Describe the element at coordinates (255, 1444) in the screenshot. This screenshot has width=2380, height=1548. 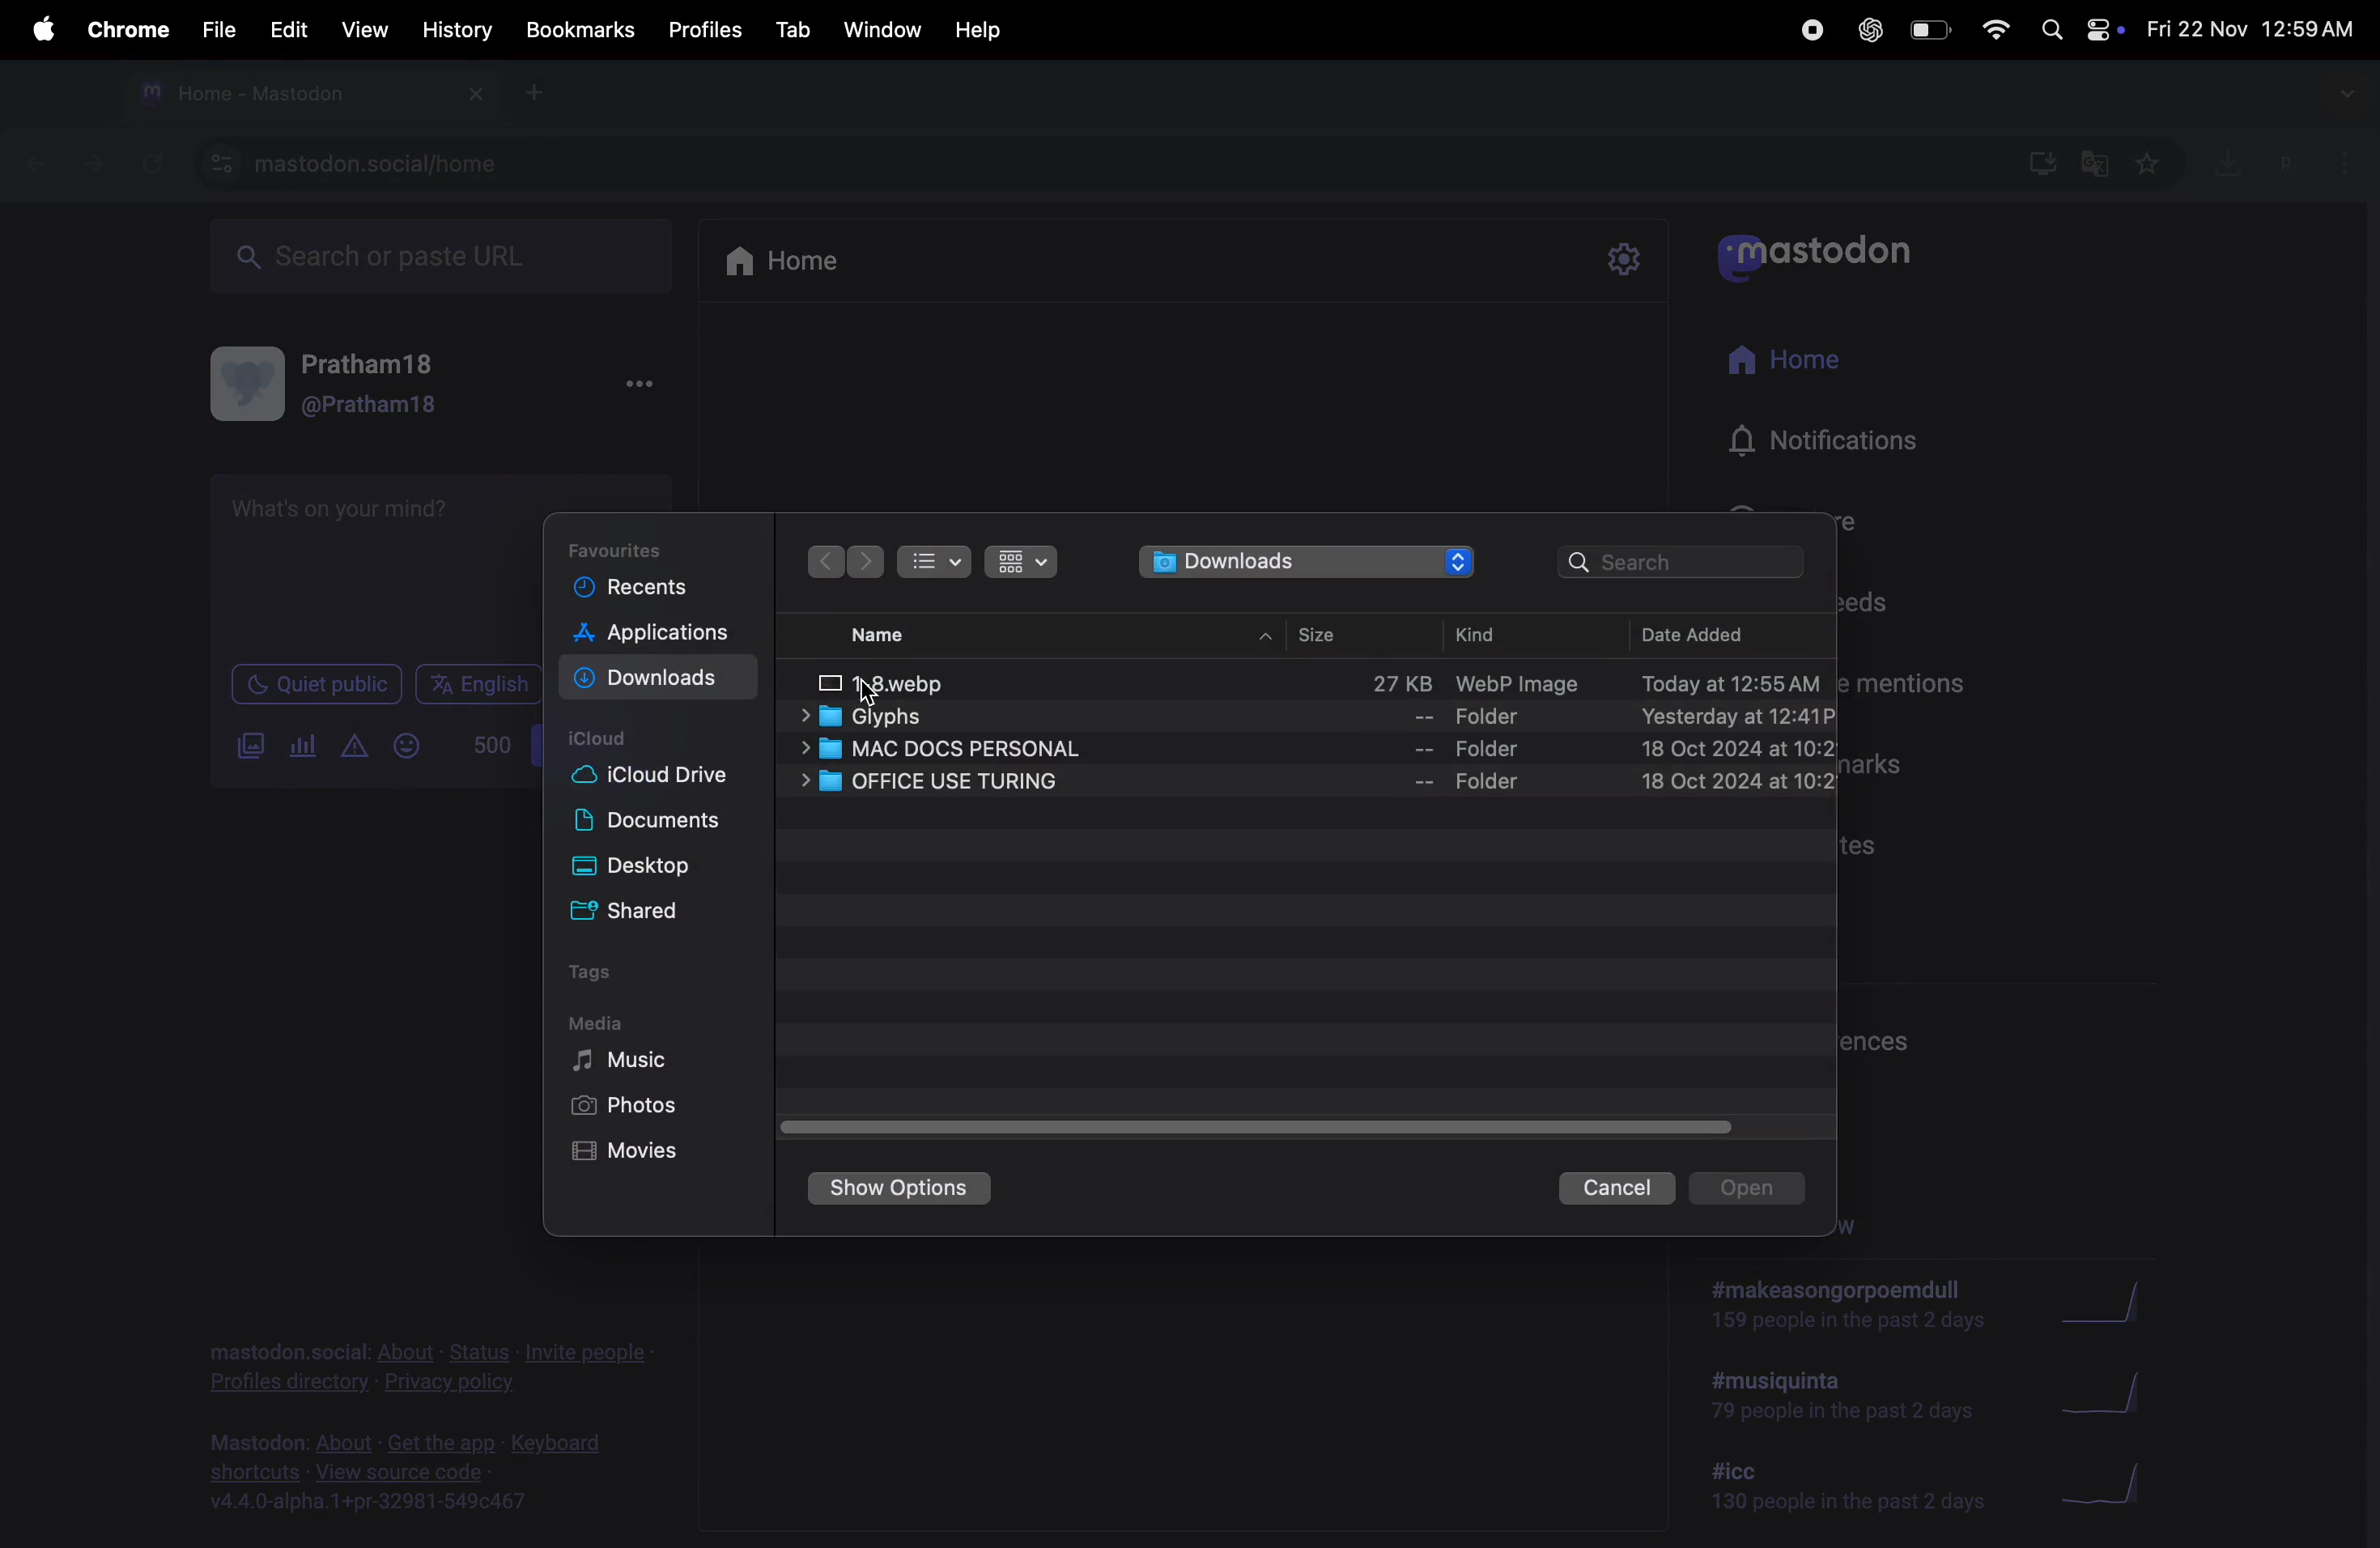
I see `mastodon` at that location.